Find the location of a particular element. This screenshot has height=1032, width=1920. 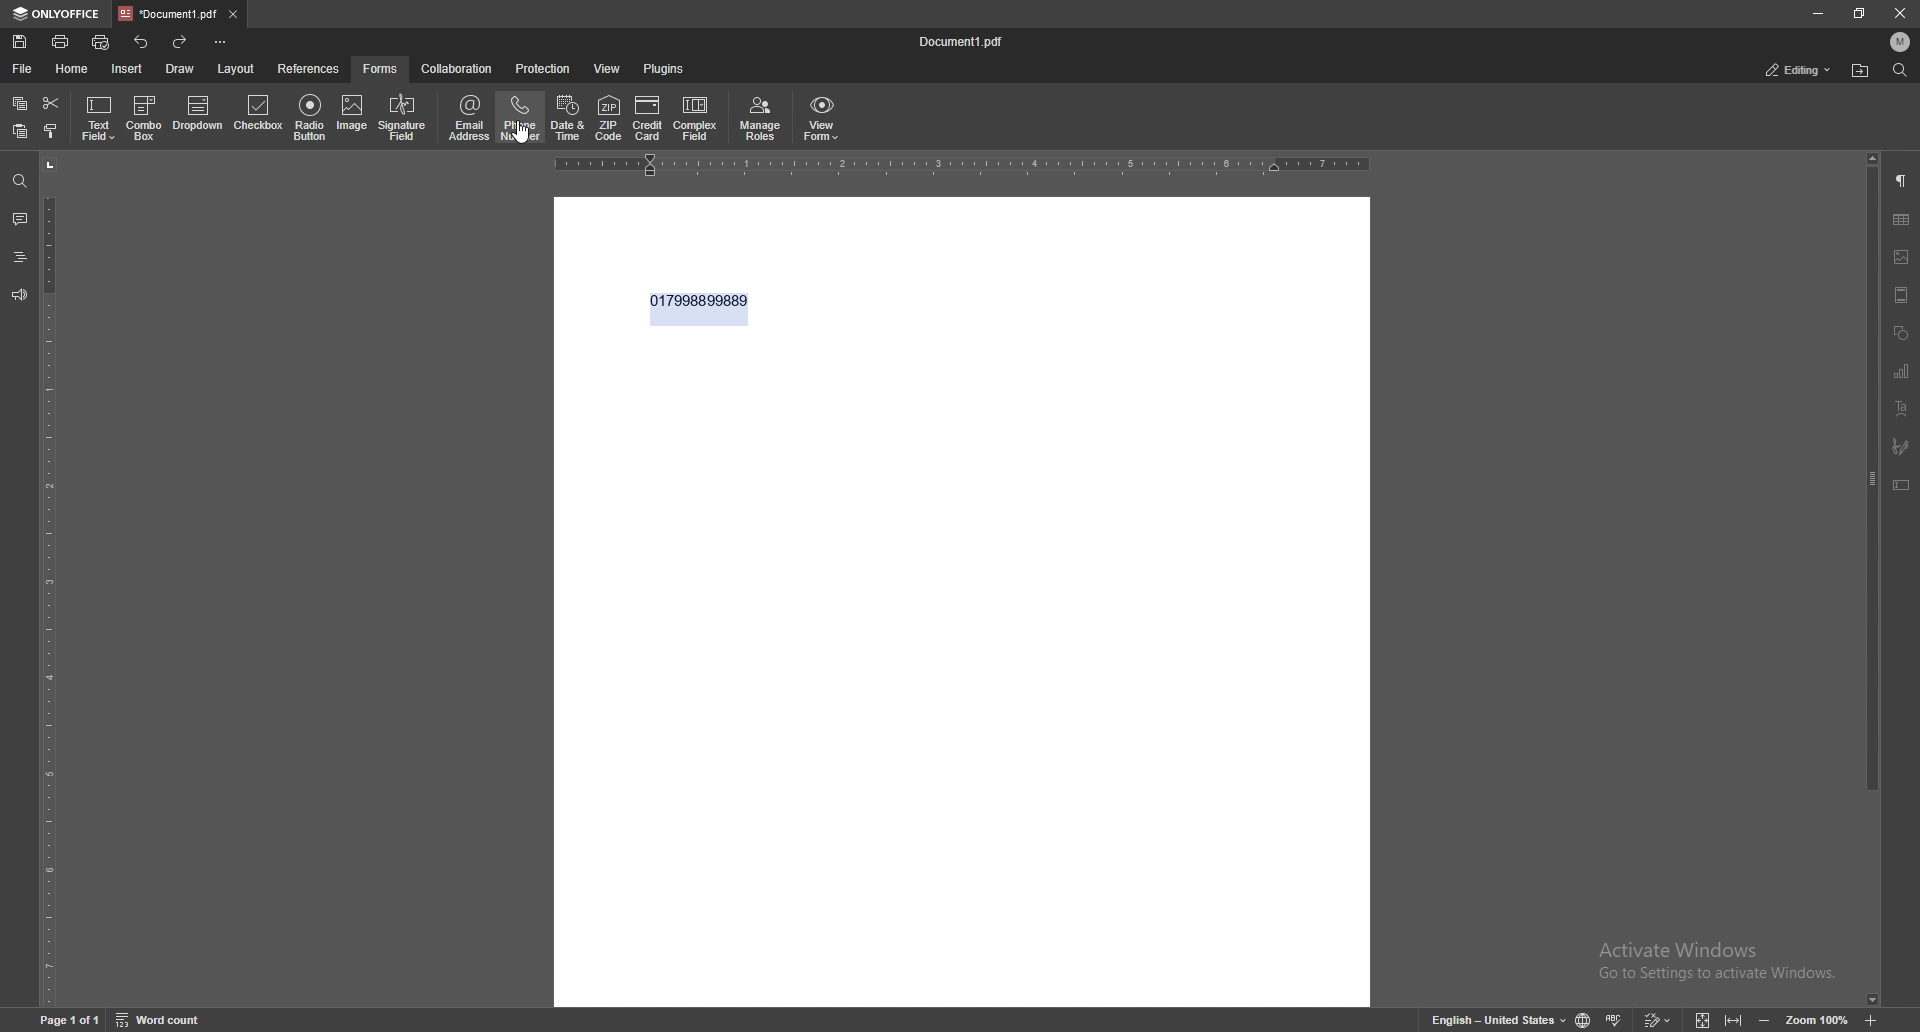

date and time is located at coordinates (566, 116).